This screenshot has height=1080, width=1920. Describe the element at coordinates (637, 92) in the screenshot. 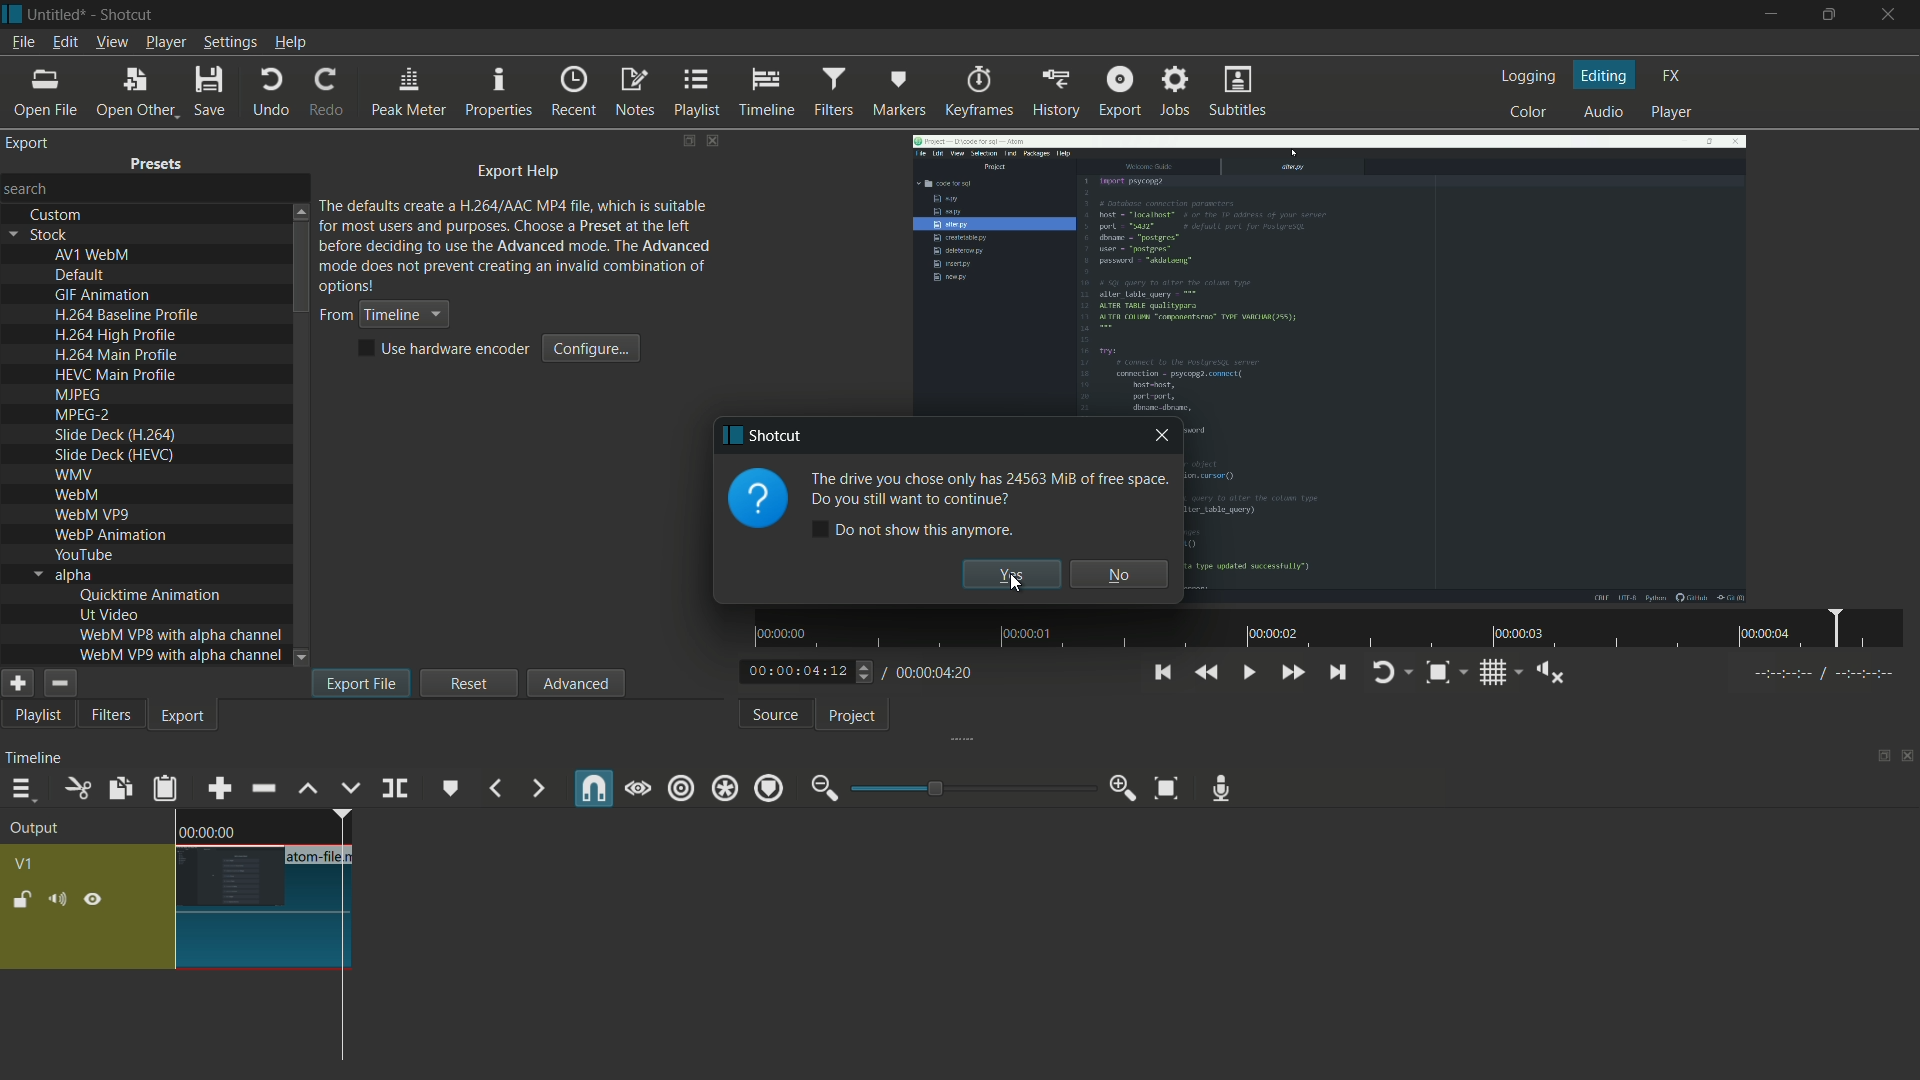

I see `notes` at that location.